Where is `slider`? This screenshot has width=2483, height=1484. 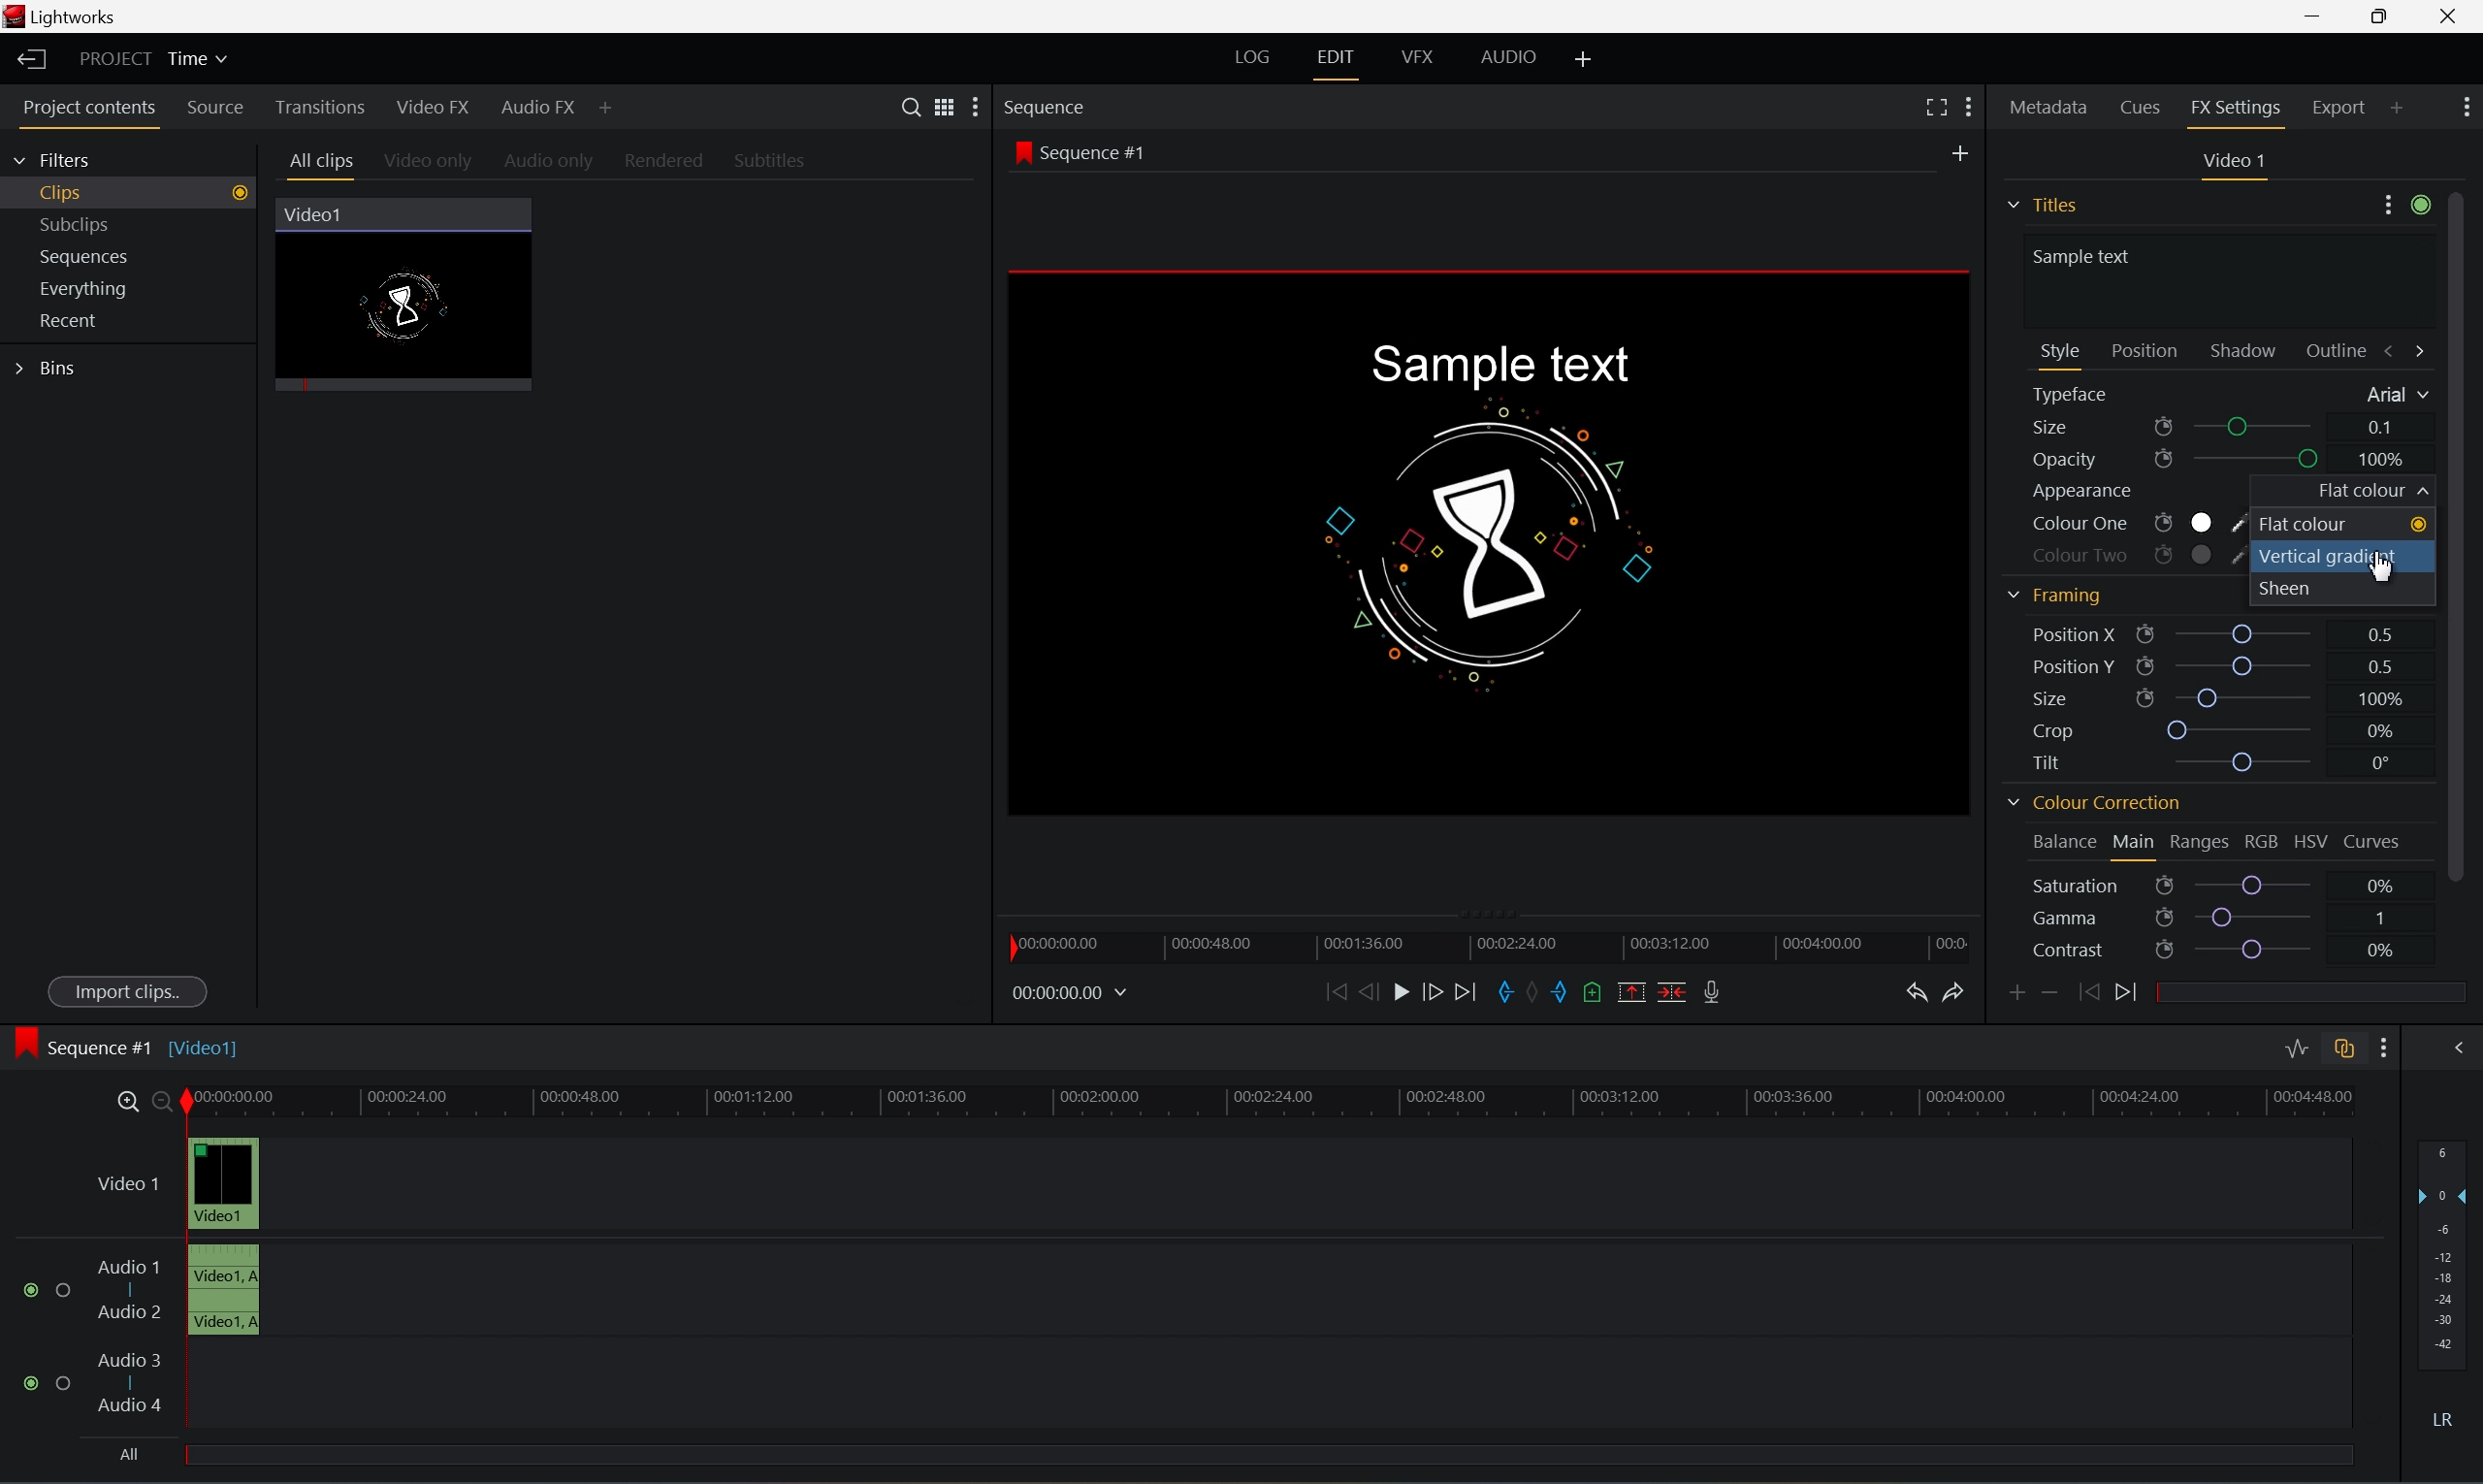 slider is located at coordinates (2249, 762).